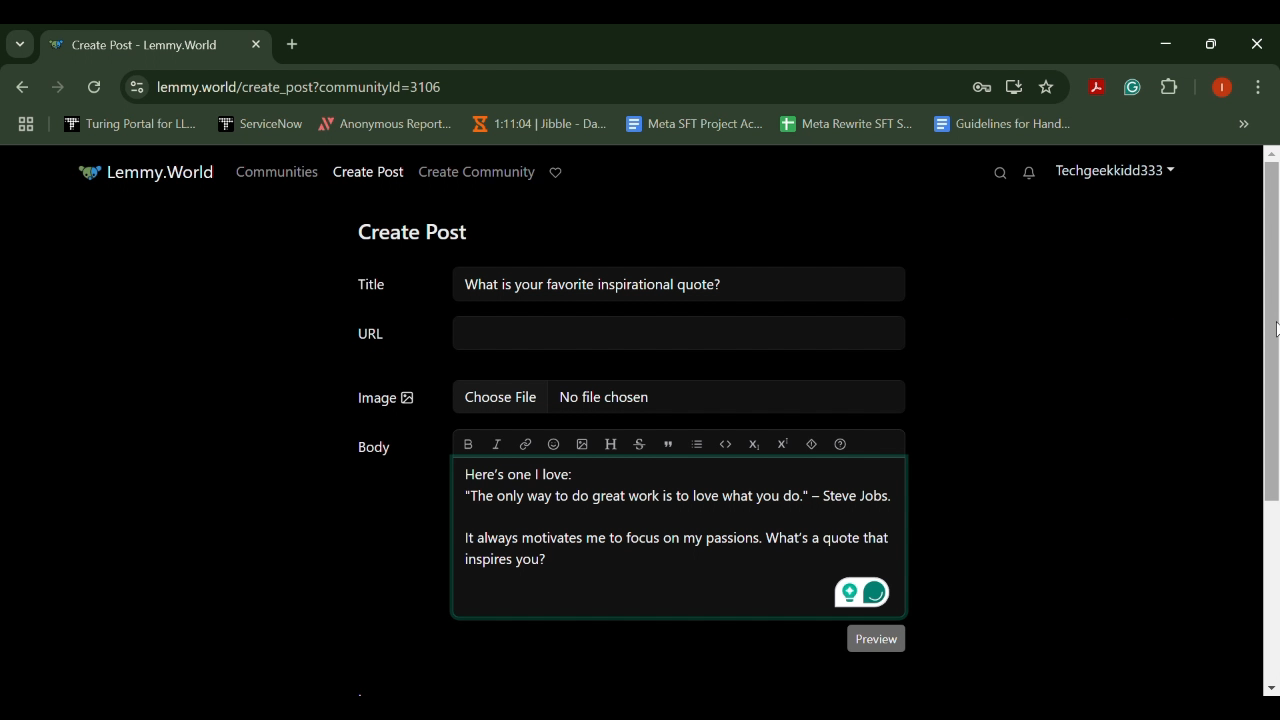 The height and width of the screenshot is (720, 1280). What do you see at coordinates (1030, 174) in the screenshot?
I see `Notifications` at bounding box center [1030, 174].